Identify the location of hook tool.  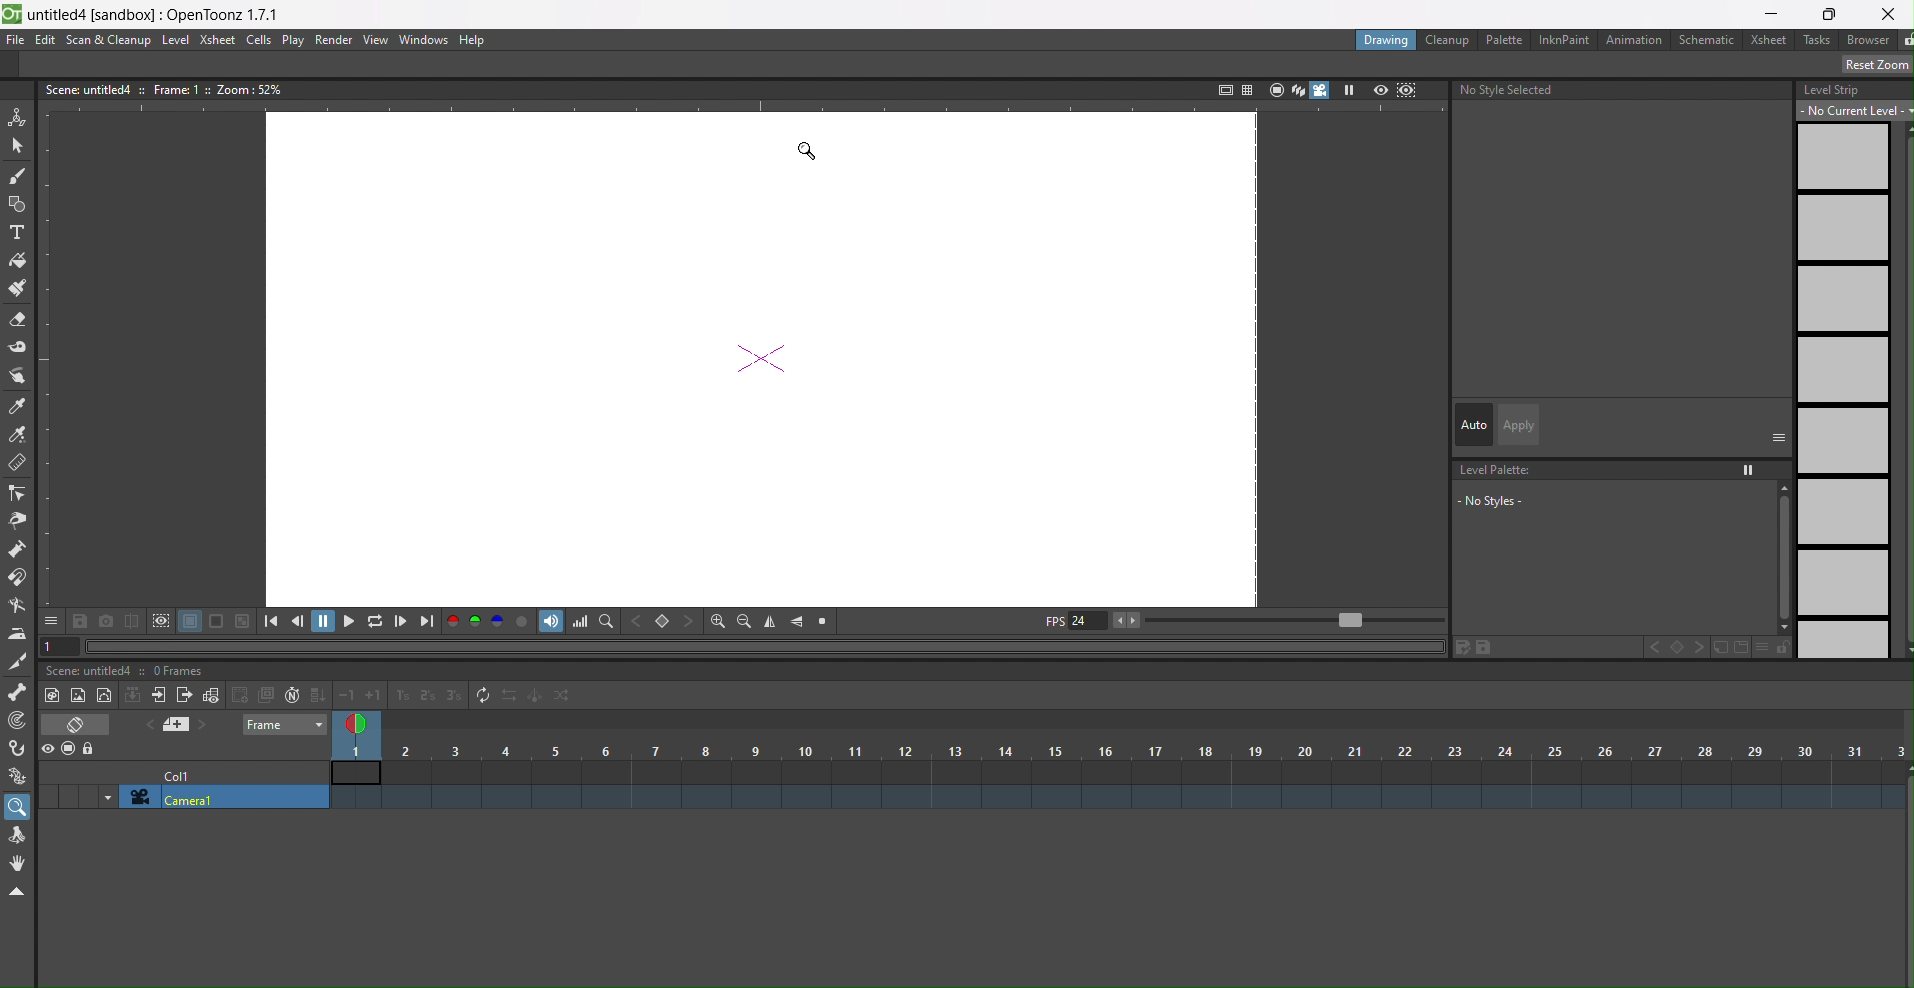
(18, 748).